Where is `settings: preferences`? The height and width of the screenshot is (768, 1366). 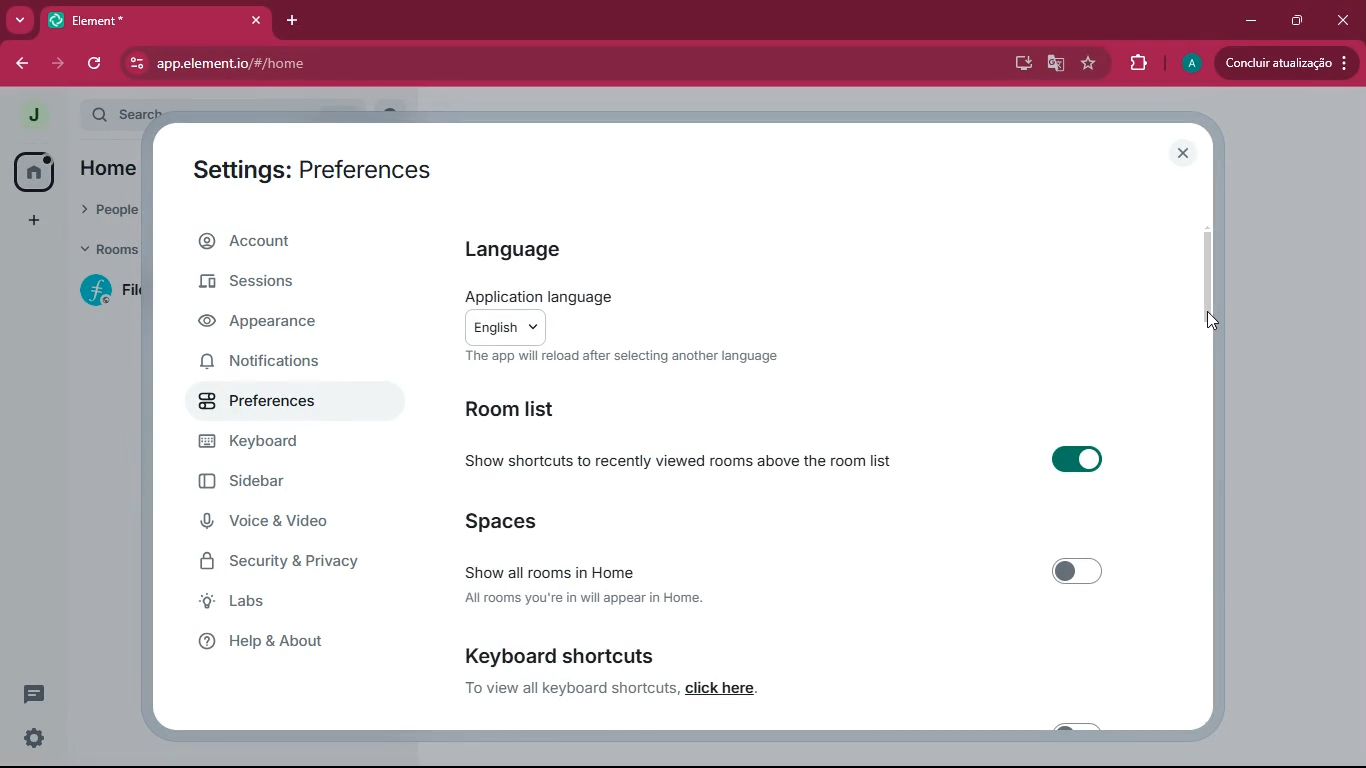 settings: preferences is located at coordinates (318, 171).